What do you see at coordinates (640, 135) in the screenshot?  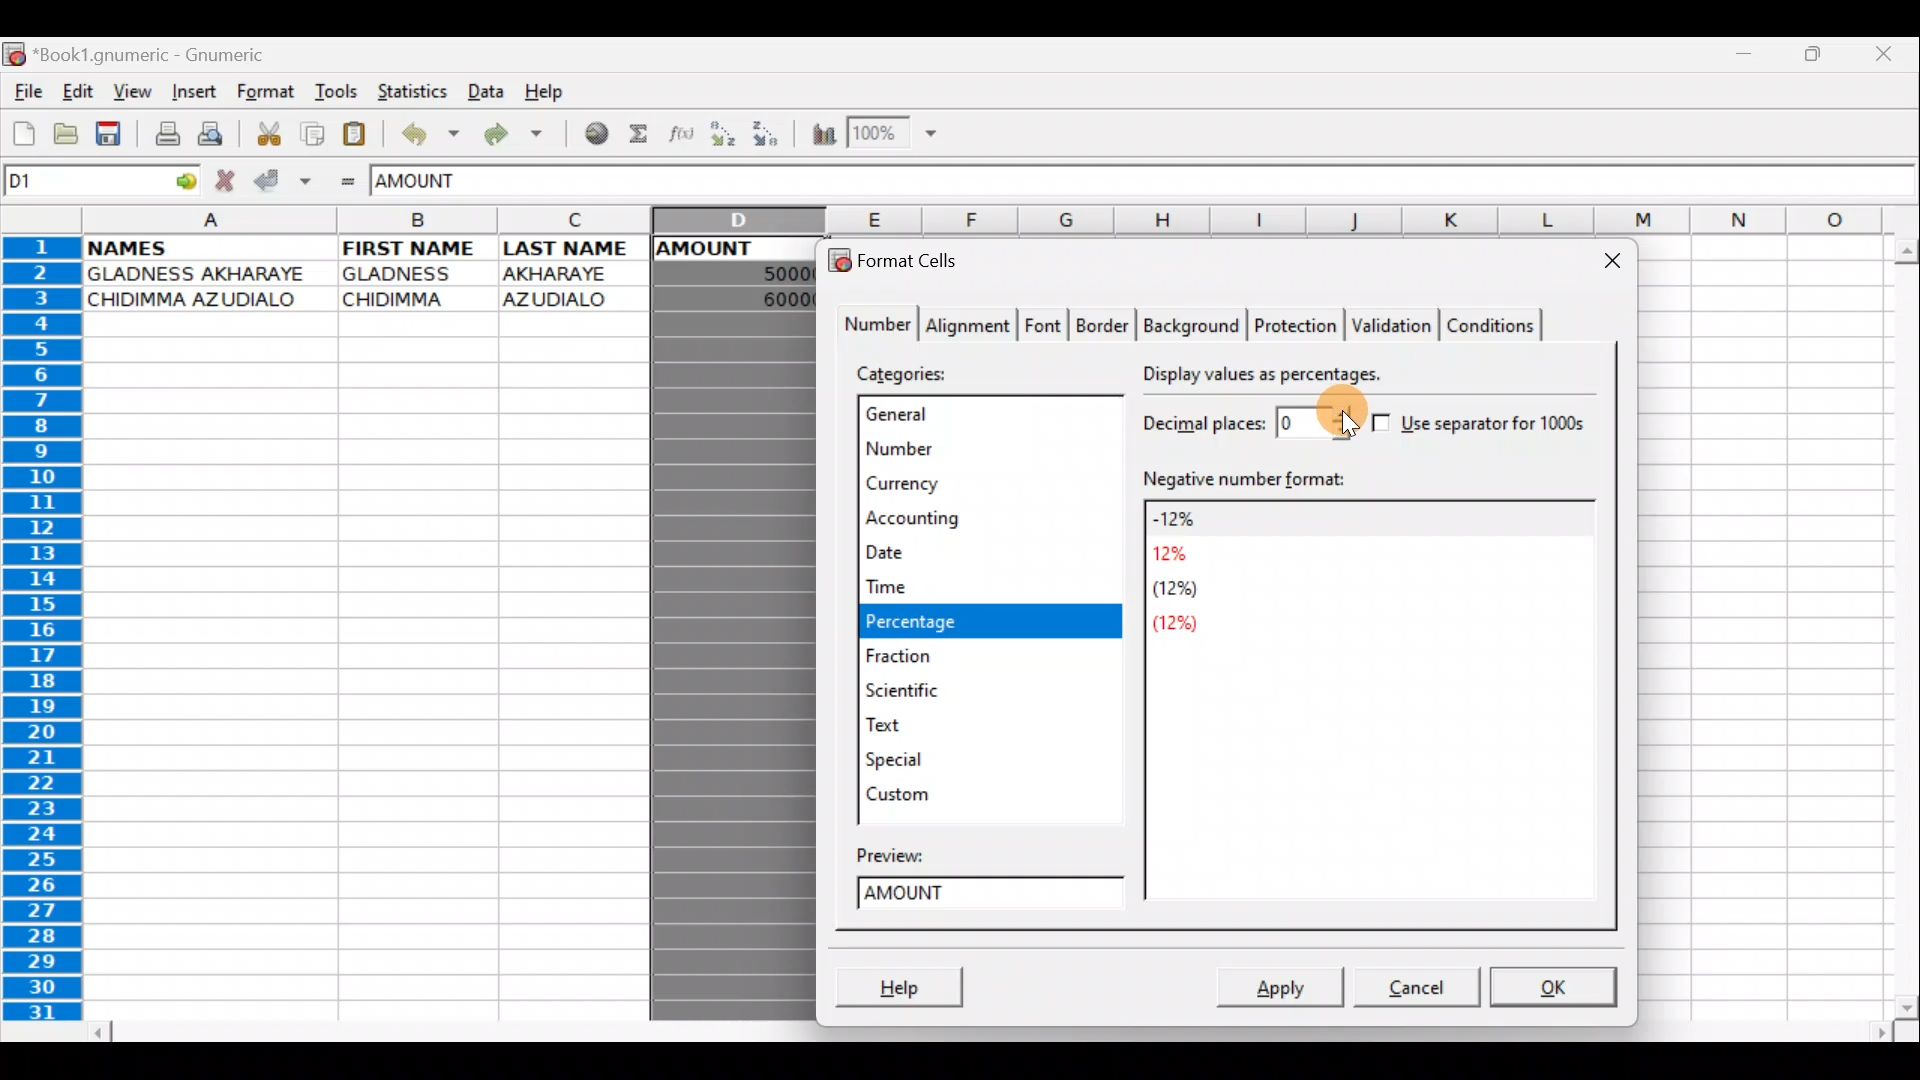 I see `Sum in the current cell` at bounding box center [640, 135].